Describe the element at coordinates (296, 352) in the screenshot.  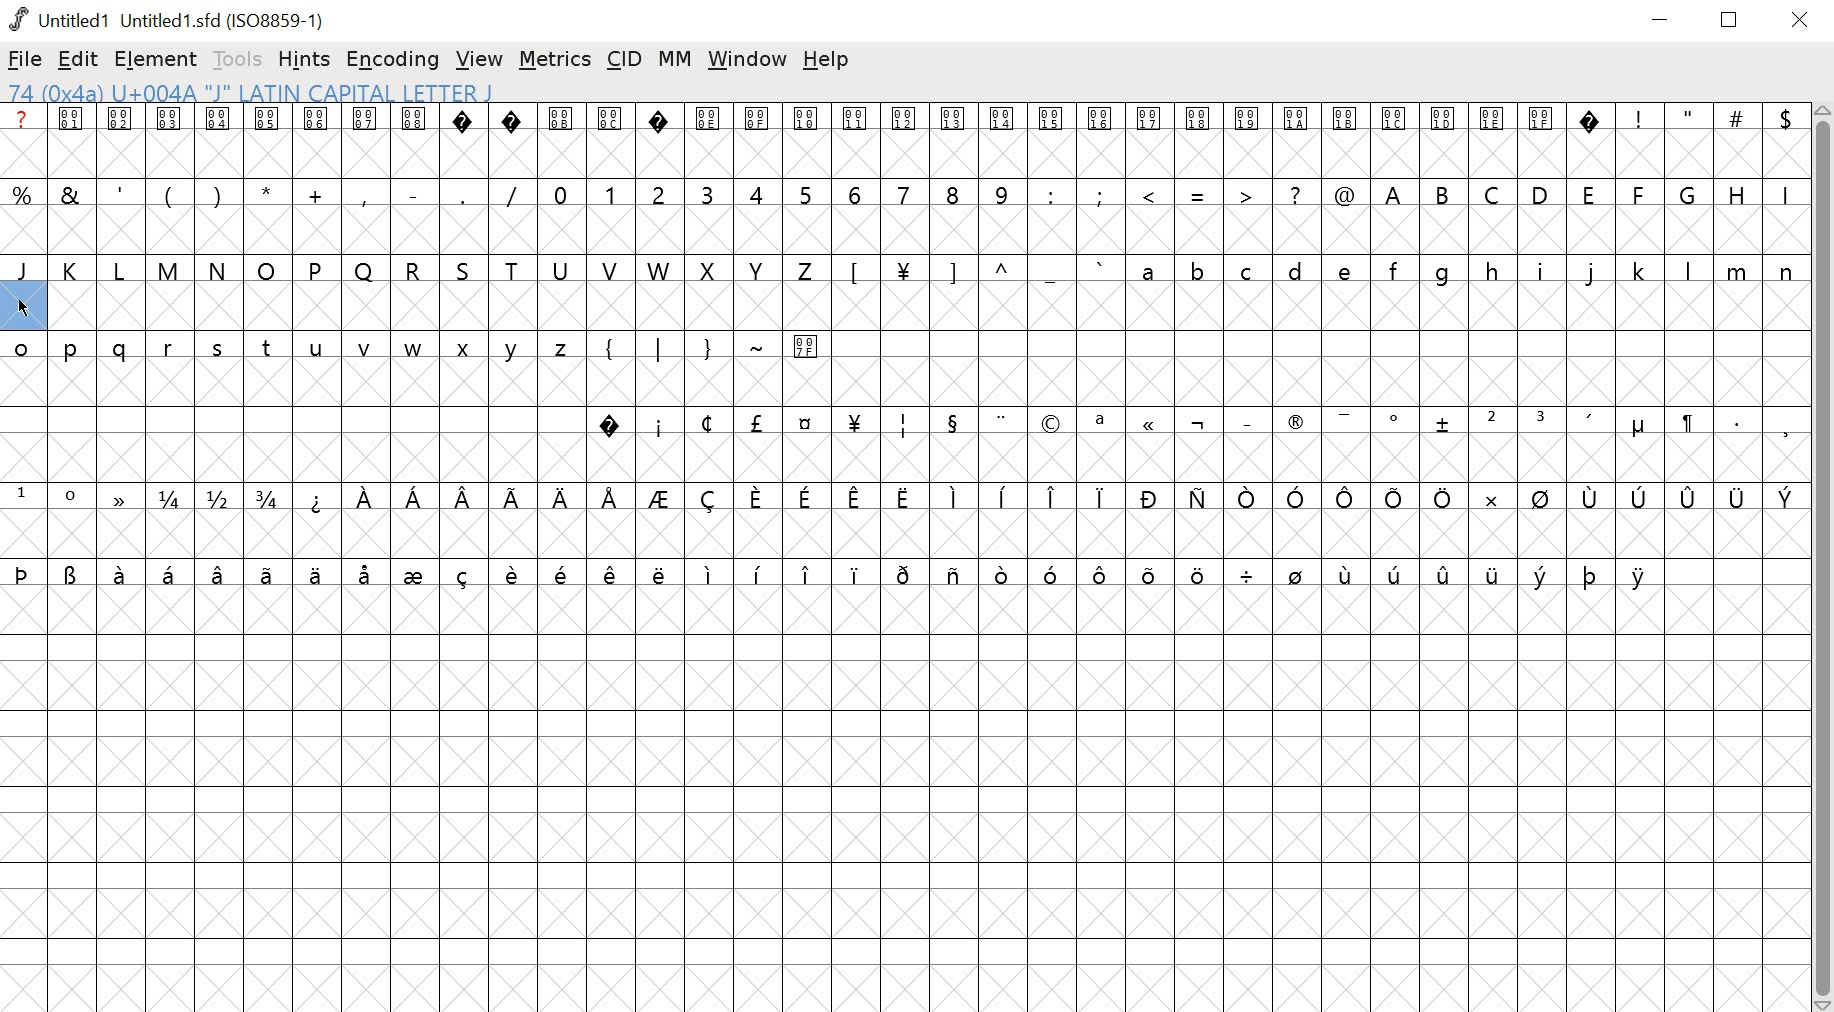
I see `lower case letters` at that location.